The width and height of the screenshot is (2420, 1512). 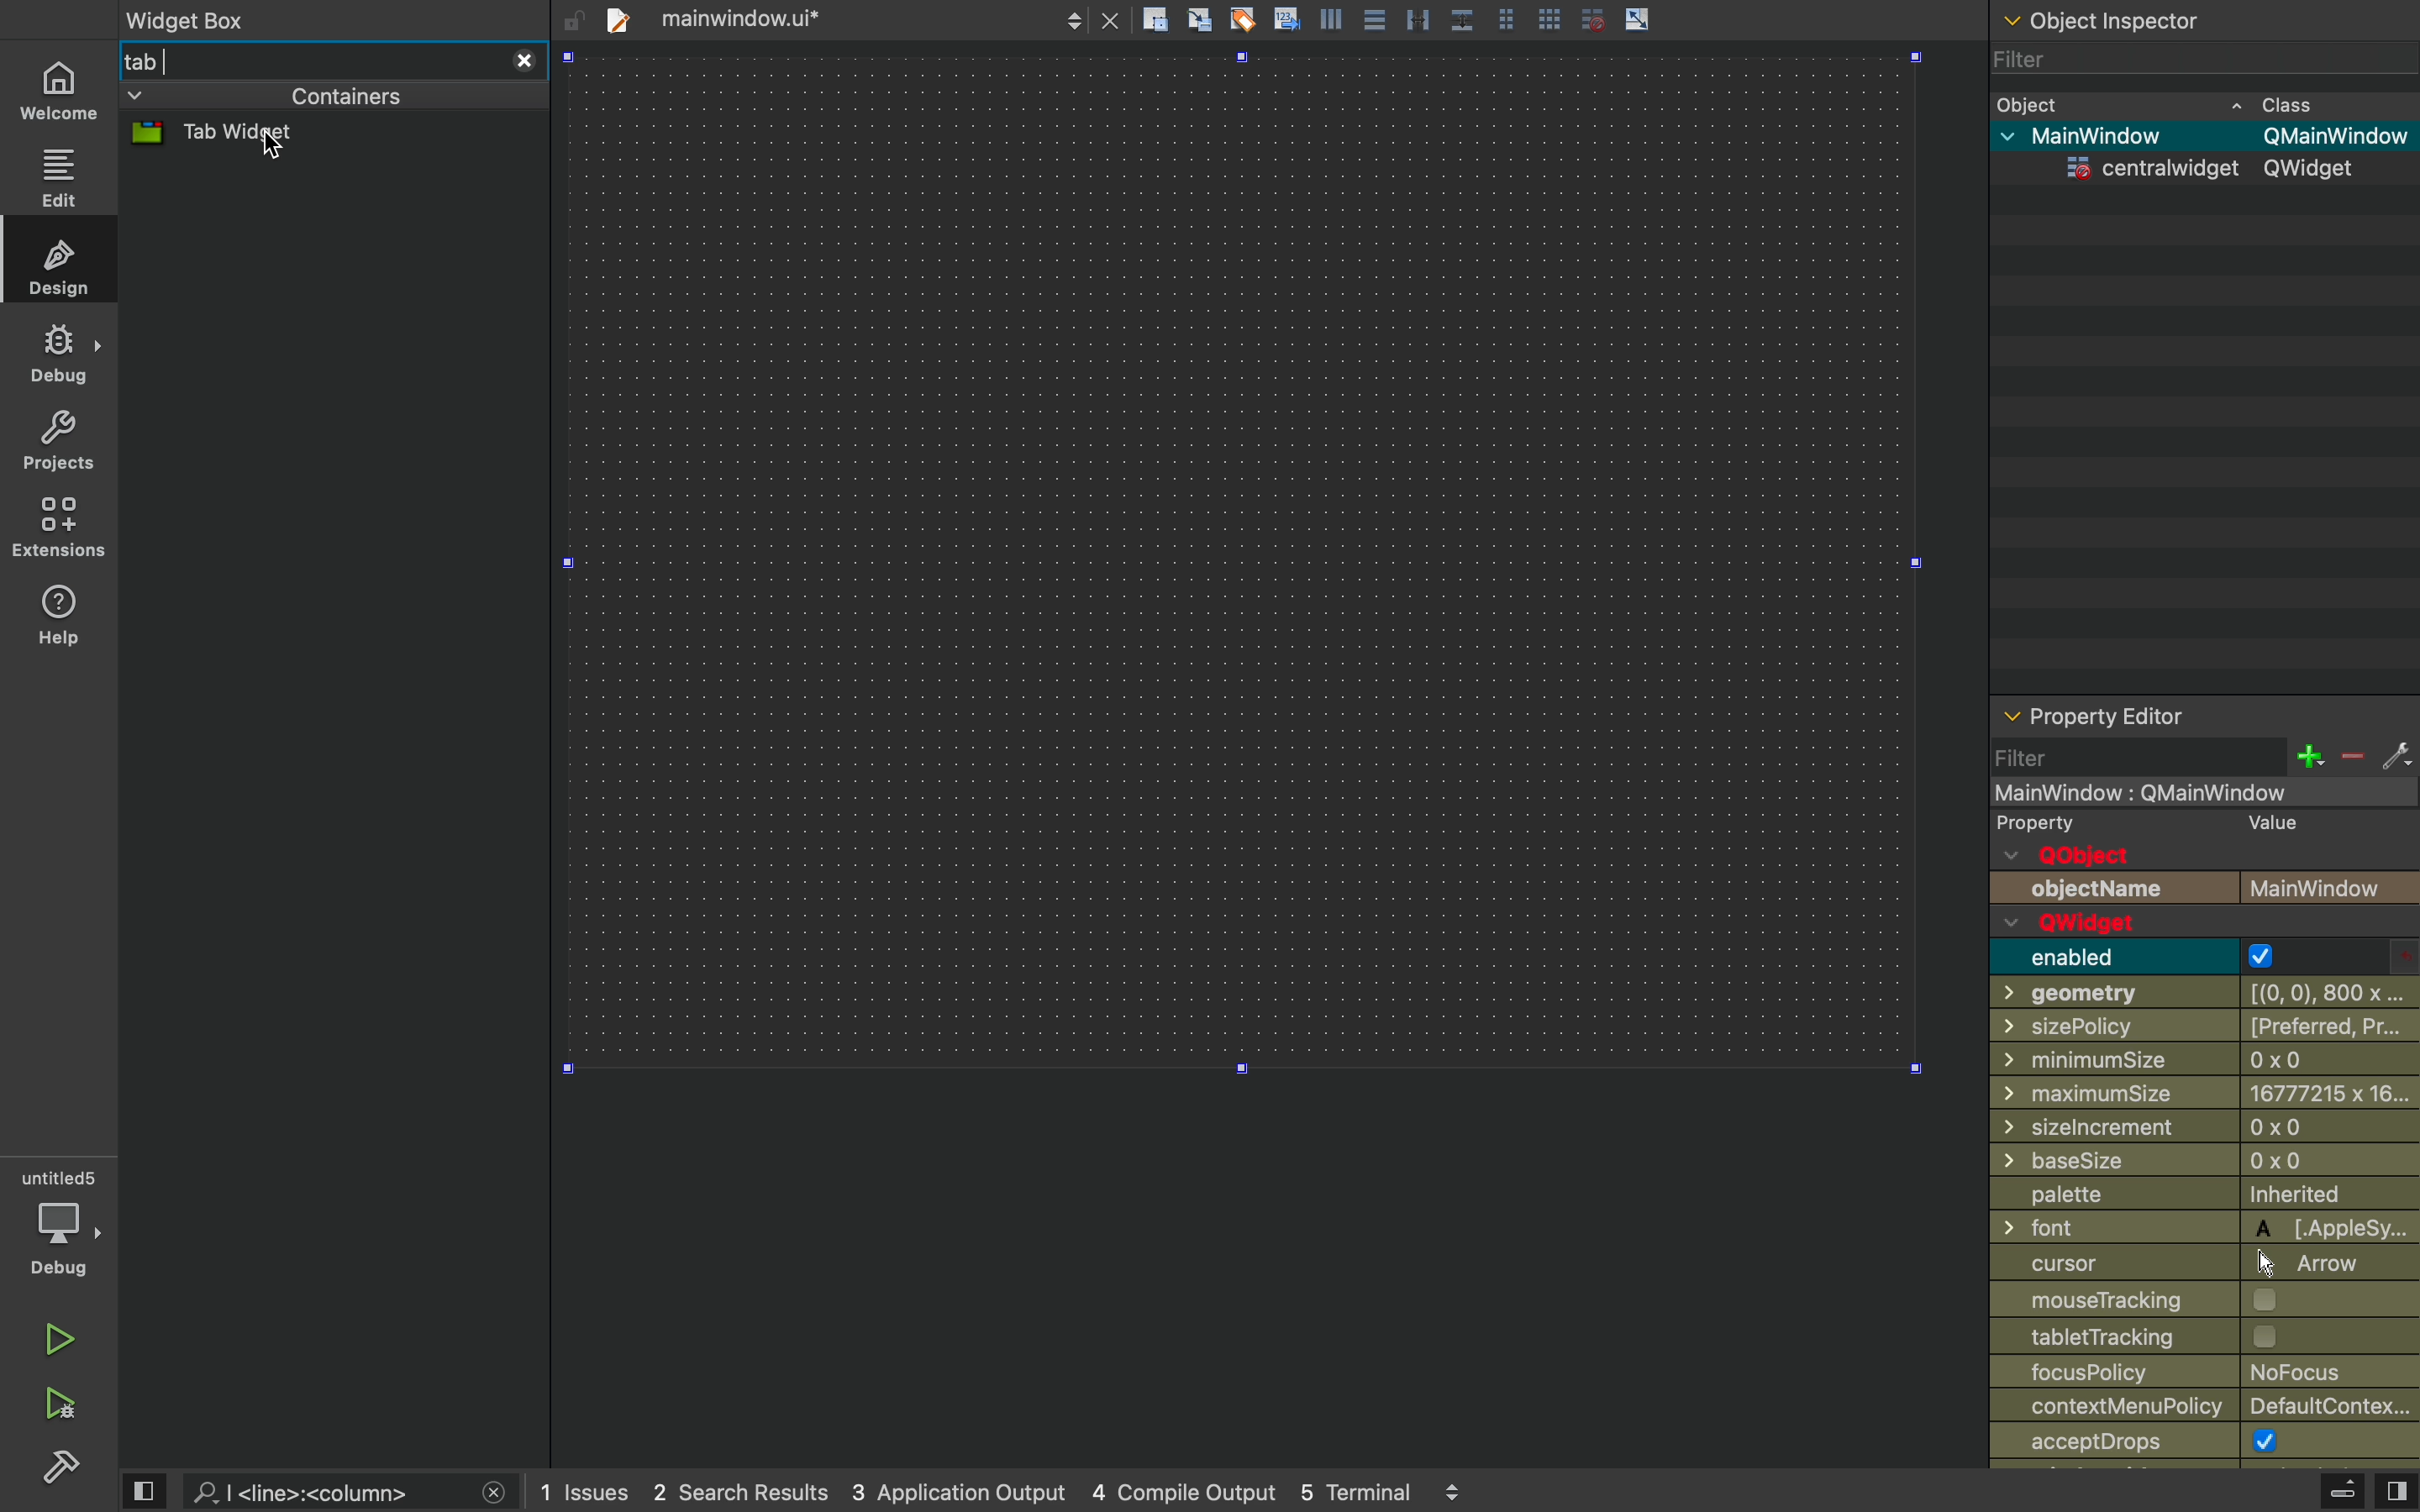 I want to click on extrude, so click(x=2343, y=1494).